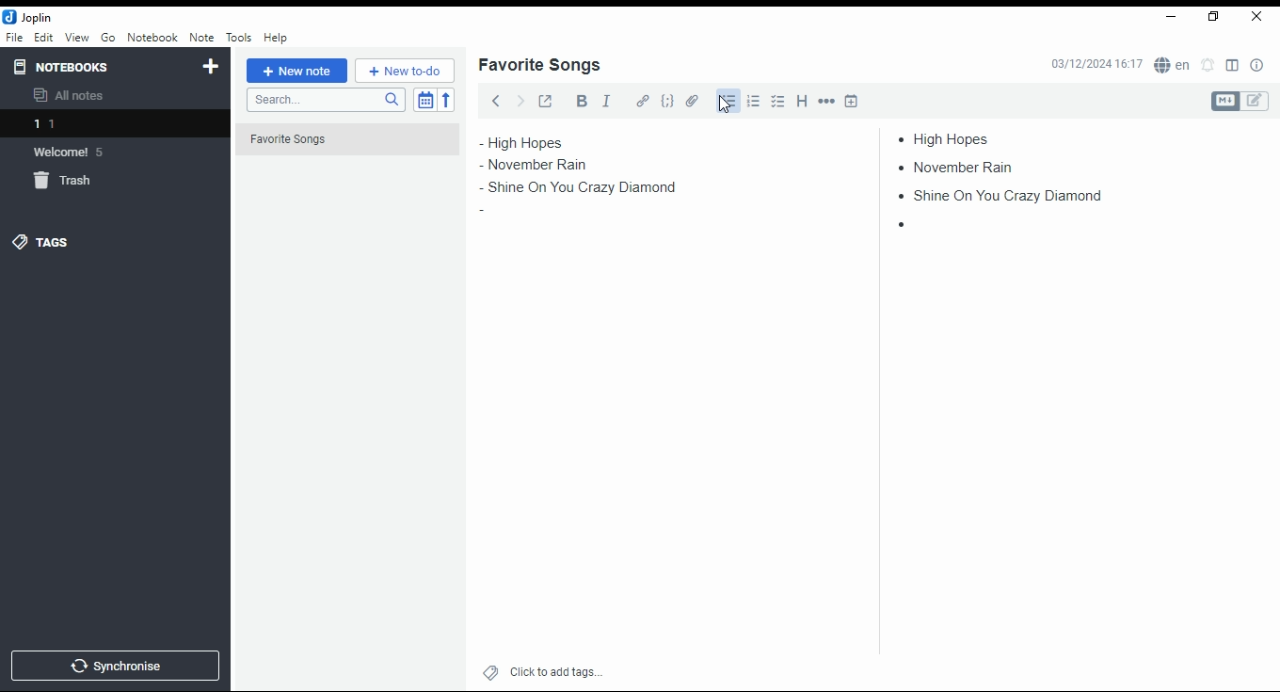  I want to click on view, so click(77, 38).